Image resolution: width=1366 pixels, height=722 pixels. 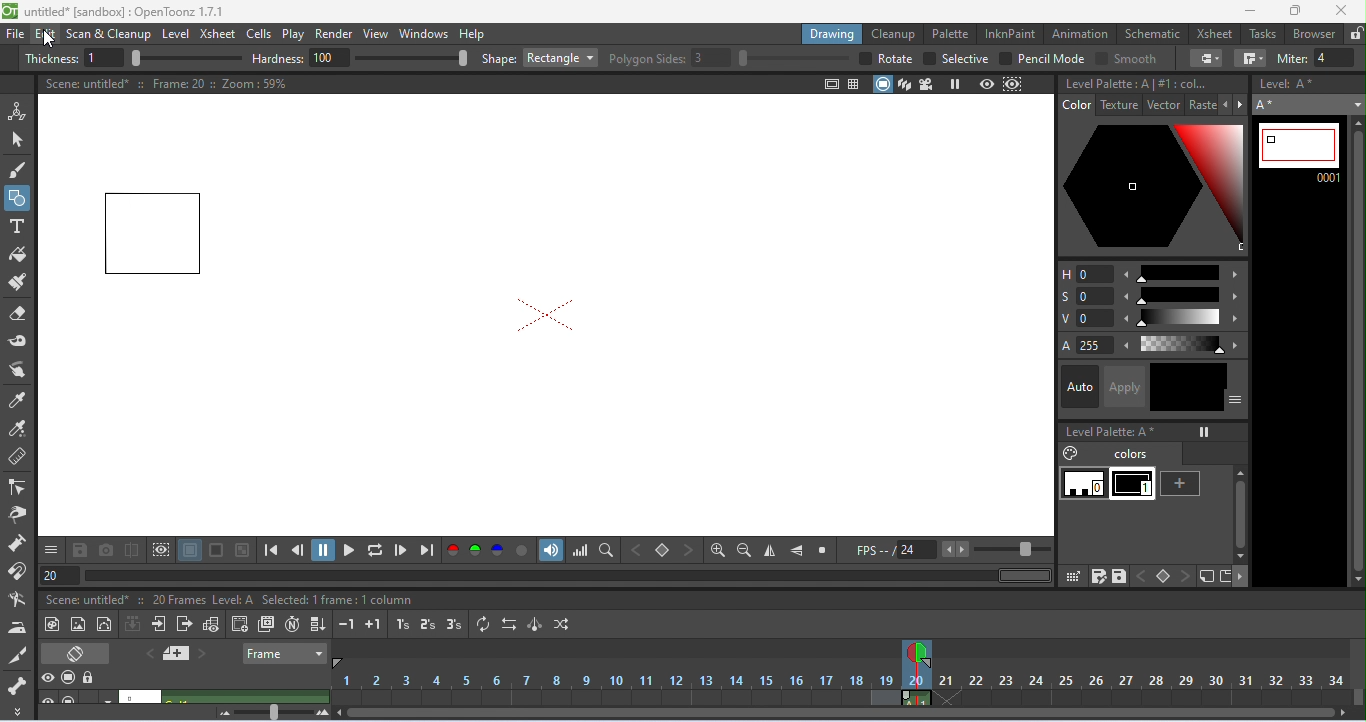 I want to click on camera stand visibility, so click(x=69, y=677).